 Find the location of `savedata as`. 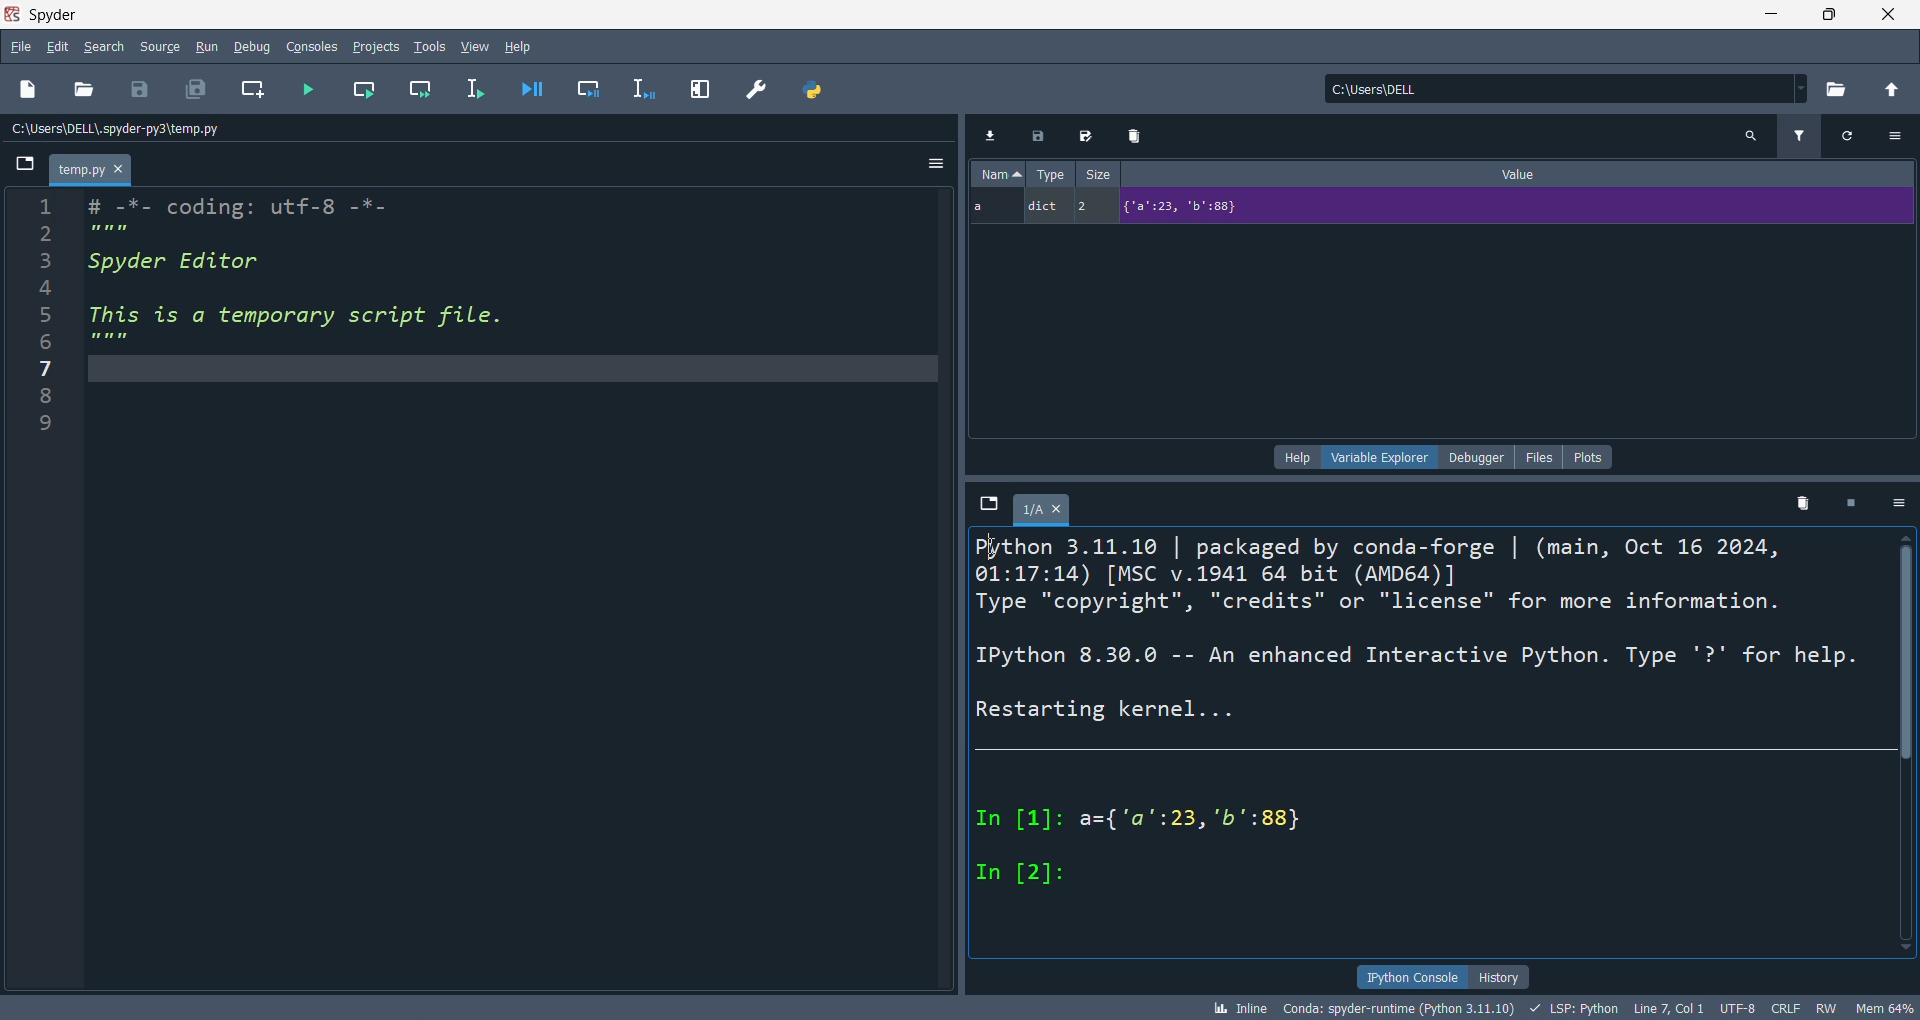

savedata as is located at coordinates (1090, 133).